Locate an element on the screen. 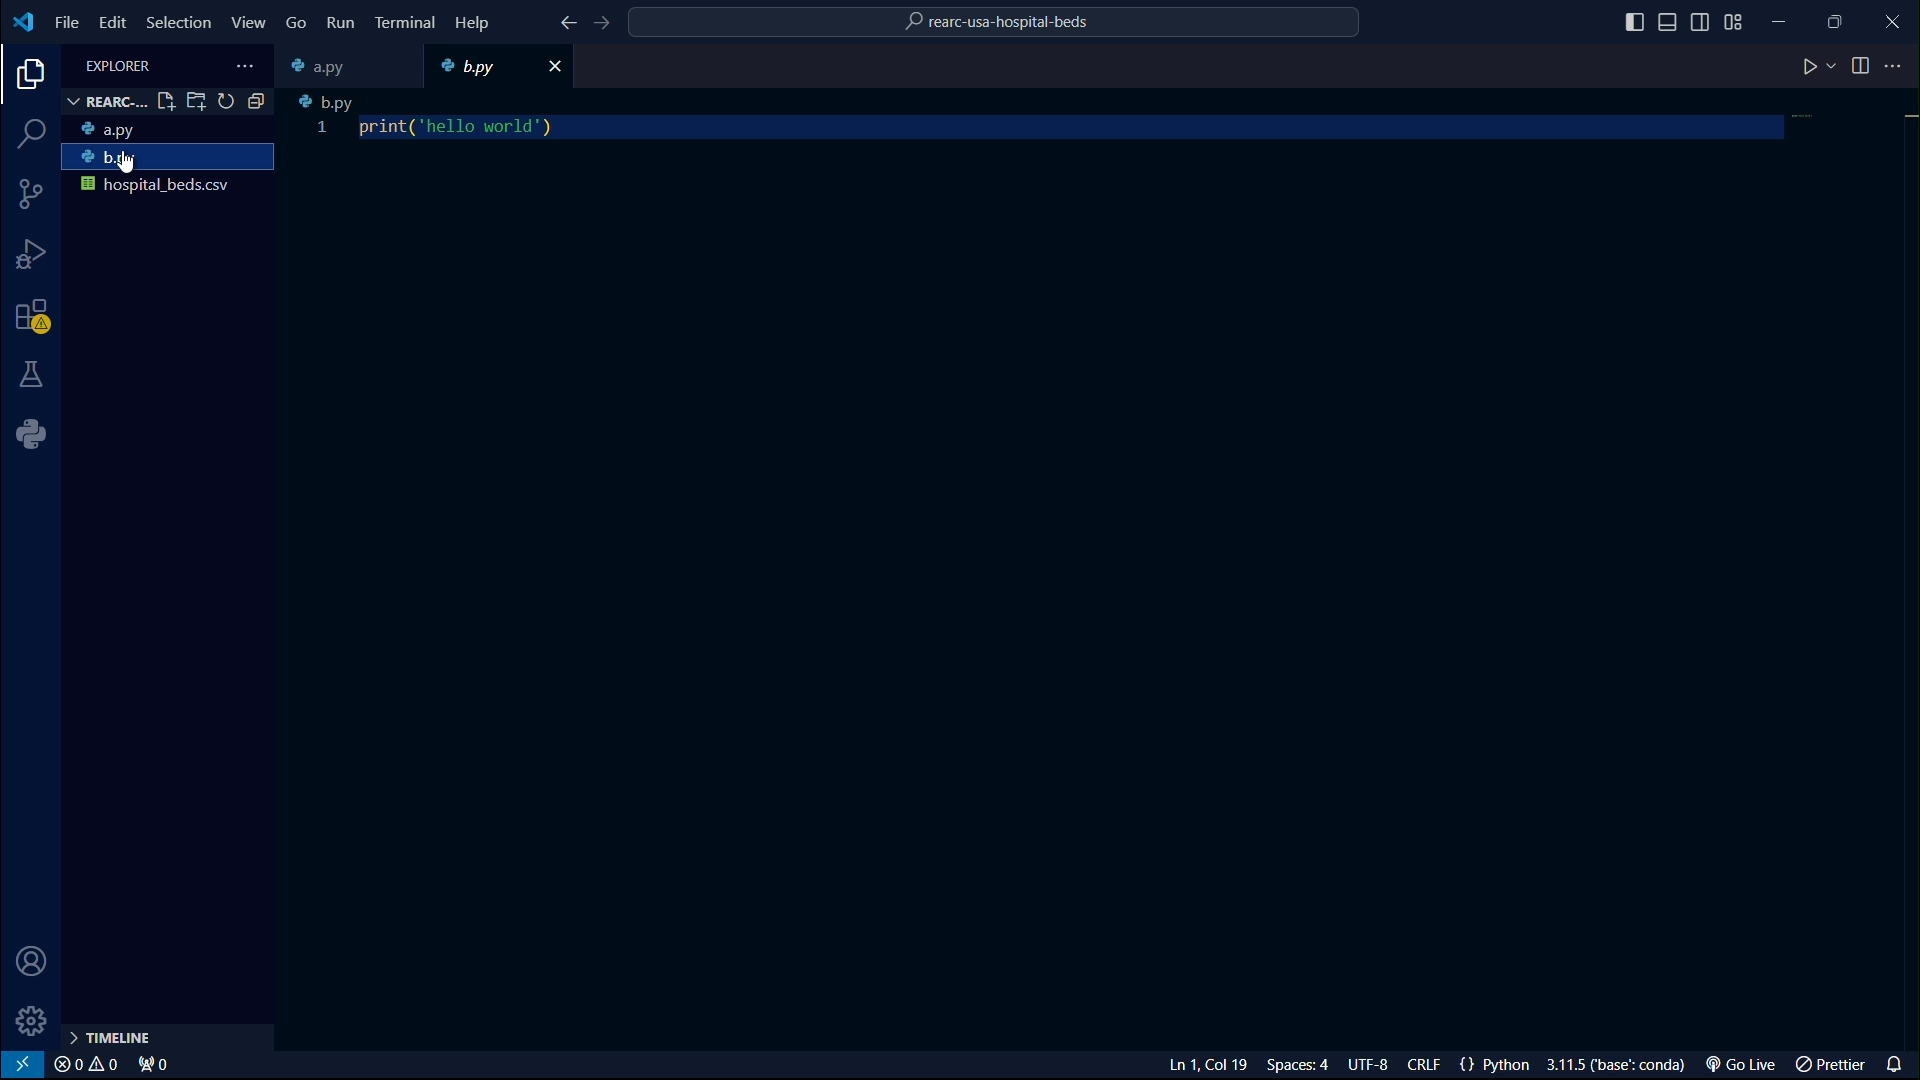 The width and height of the screenshot is (1920, 1080). collapse folder in explorer is located at coordinates (257, 101).